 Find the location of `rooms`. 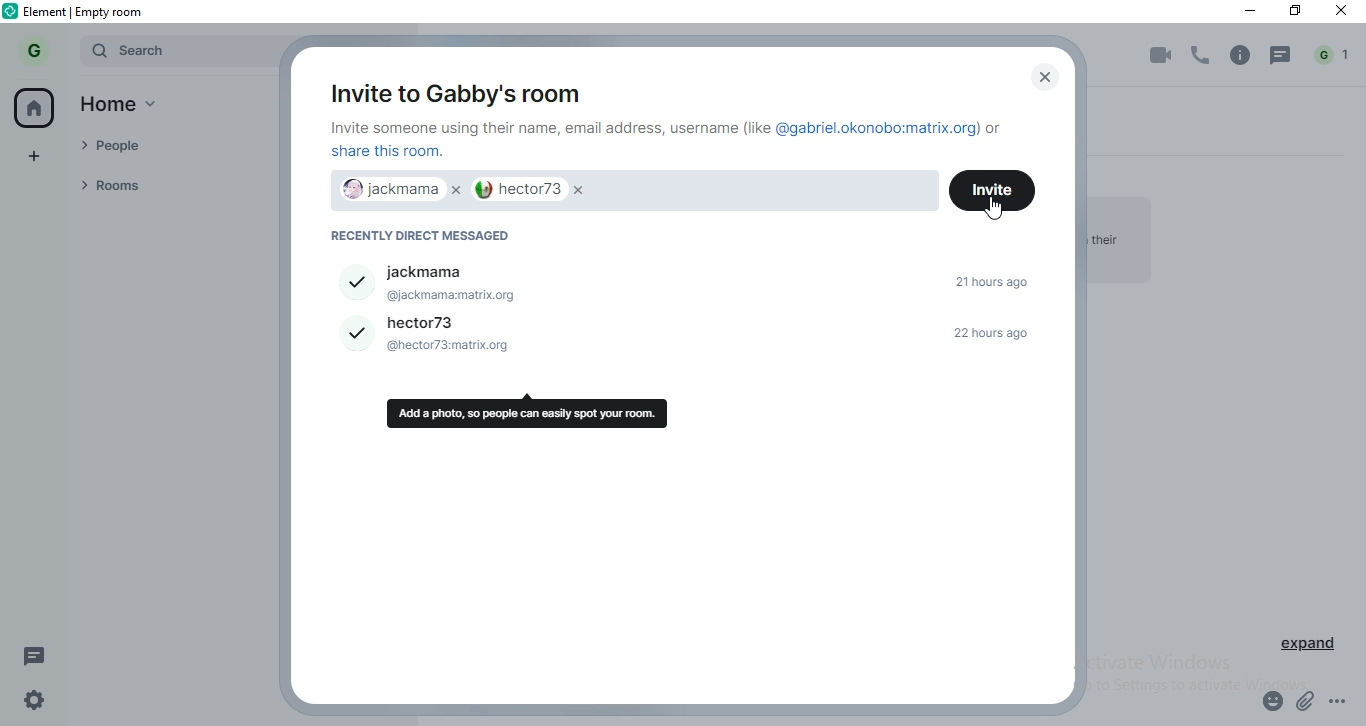

rooms is located at coordinates (165, 185).